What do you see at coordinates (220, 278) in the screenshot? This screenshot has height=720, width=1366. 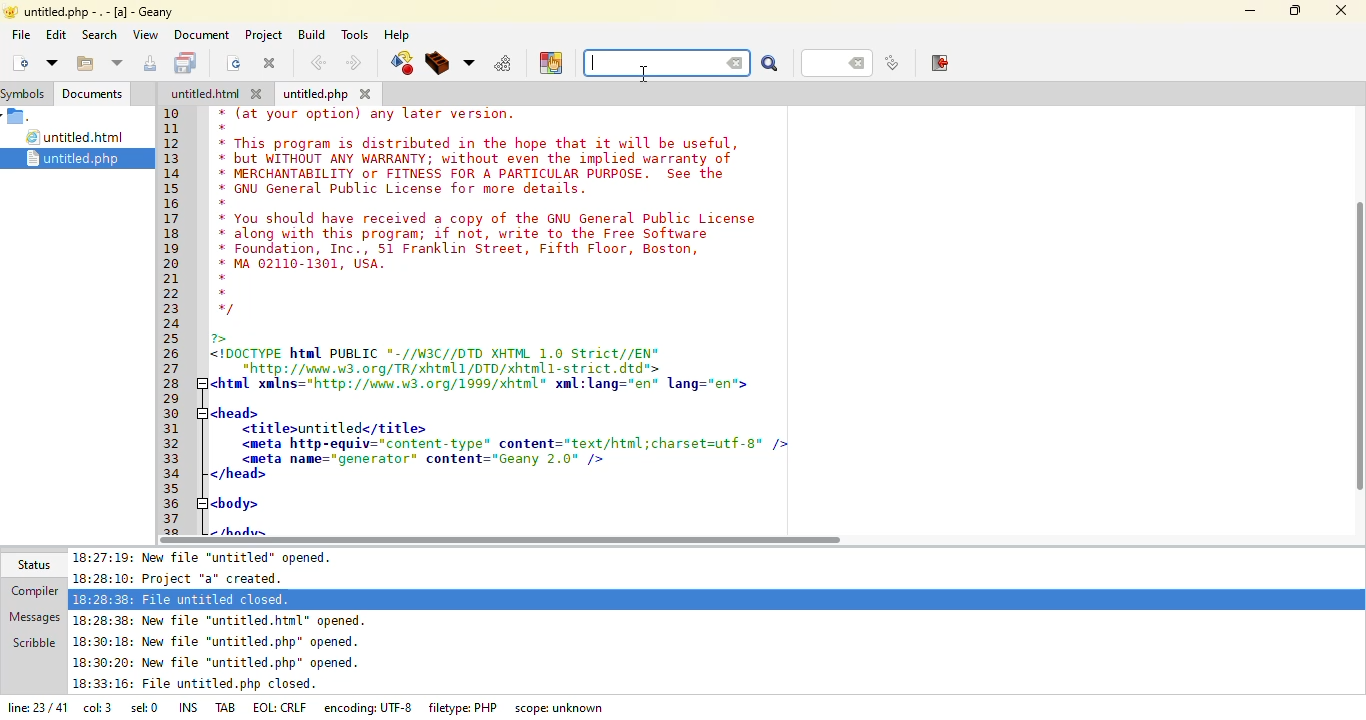 I see `*` at bounding box center [220, 278].